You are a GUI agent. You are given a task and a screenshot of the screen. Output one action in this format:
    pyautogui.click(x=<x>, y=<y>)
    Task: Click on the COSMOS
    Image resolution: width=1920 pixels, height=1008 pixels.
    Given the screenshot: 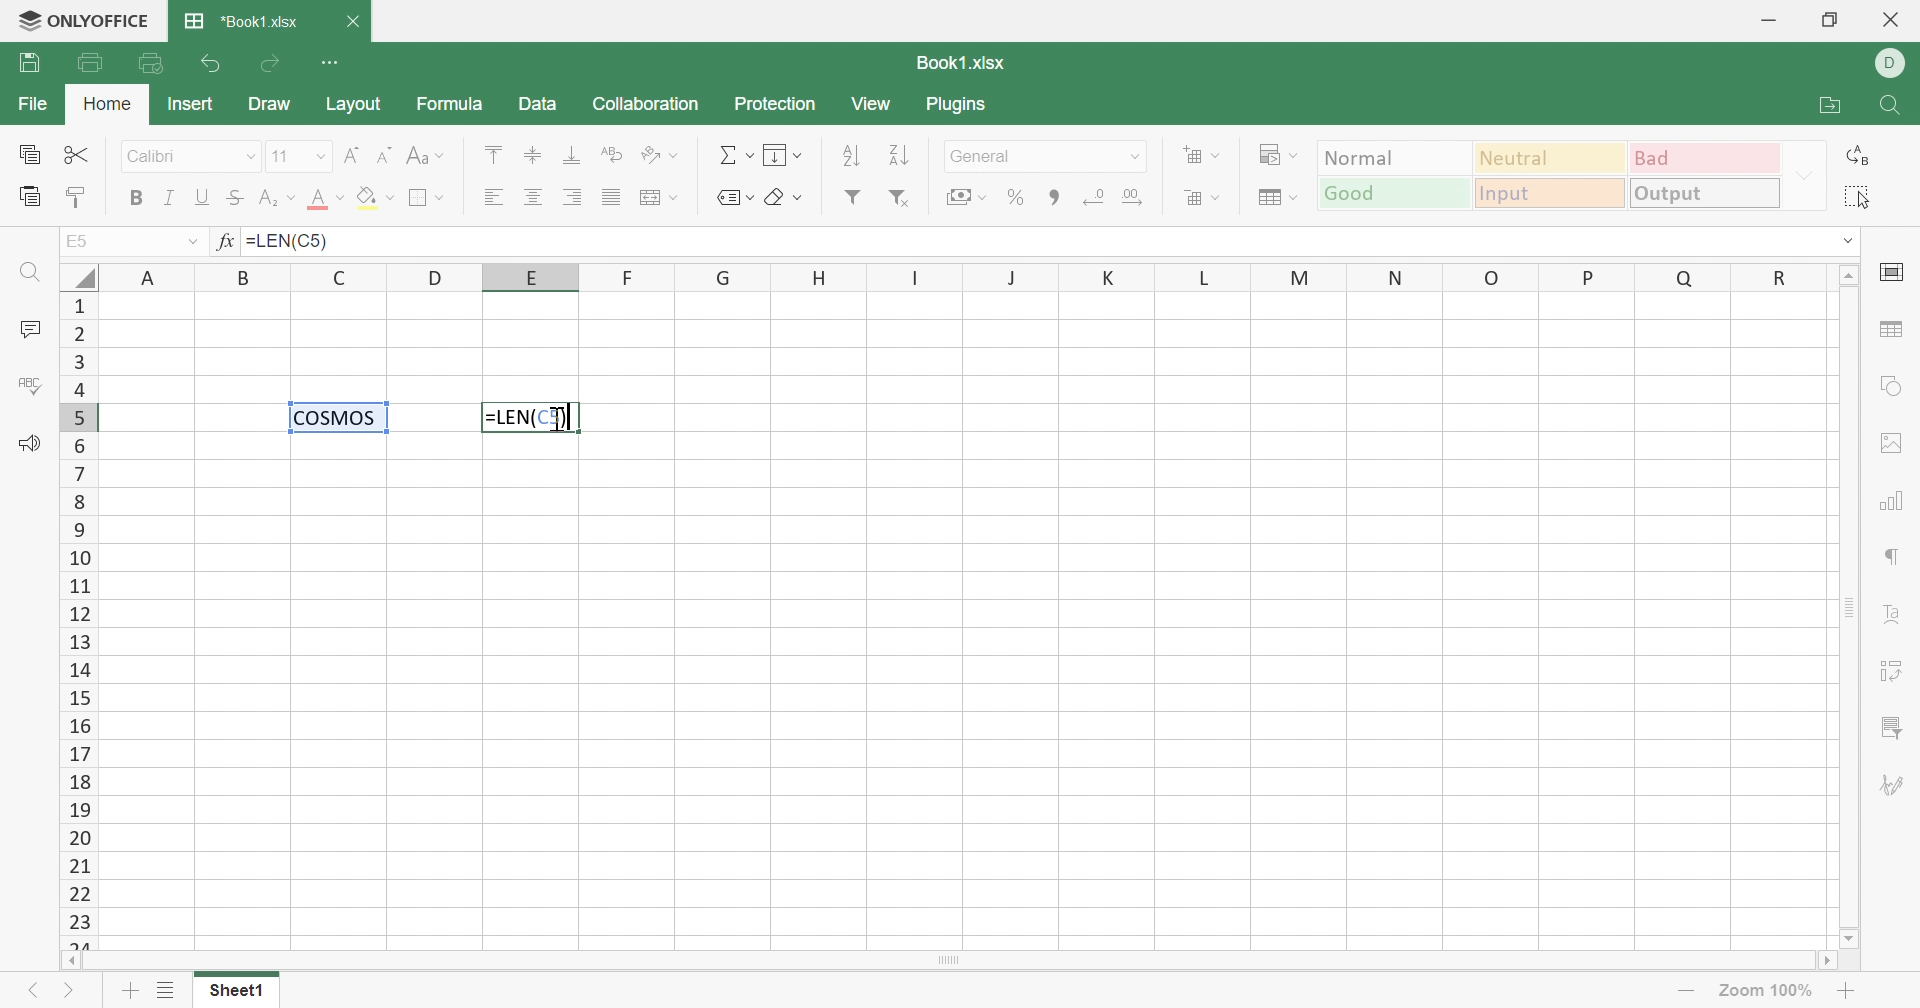 What is the action you would take?
    pyautogui.click(x=345, y=420)
    